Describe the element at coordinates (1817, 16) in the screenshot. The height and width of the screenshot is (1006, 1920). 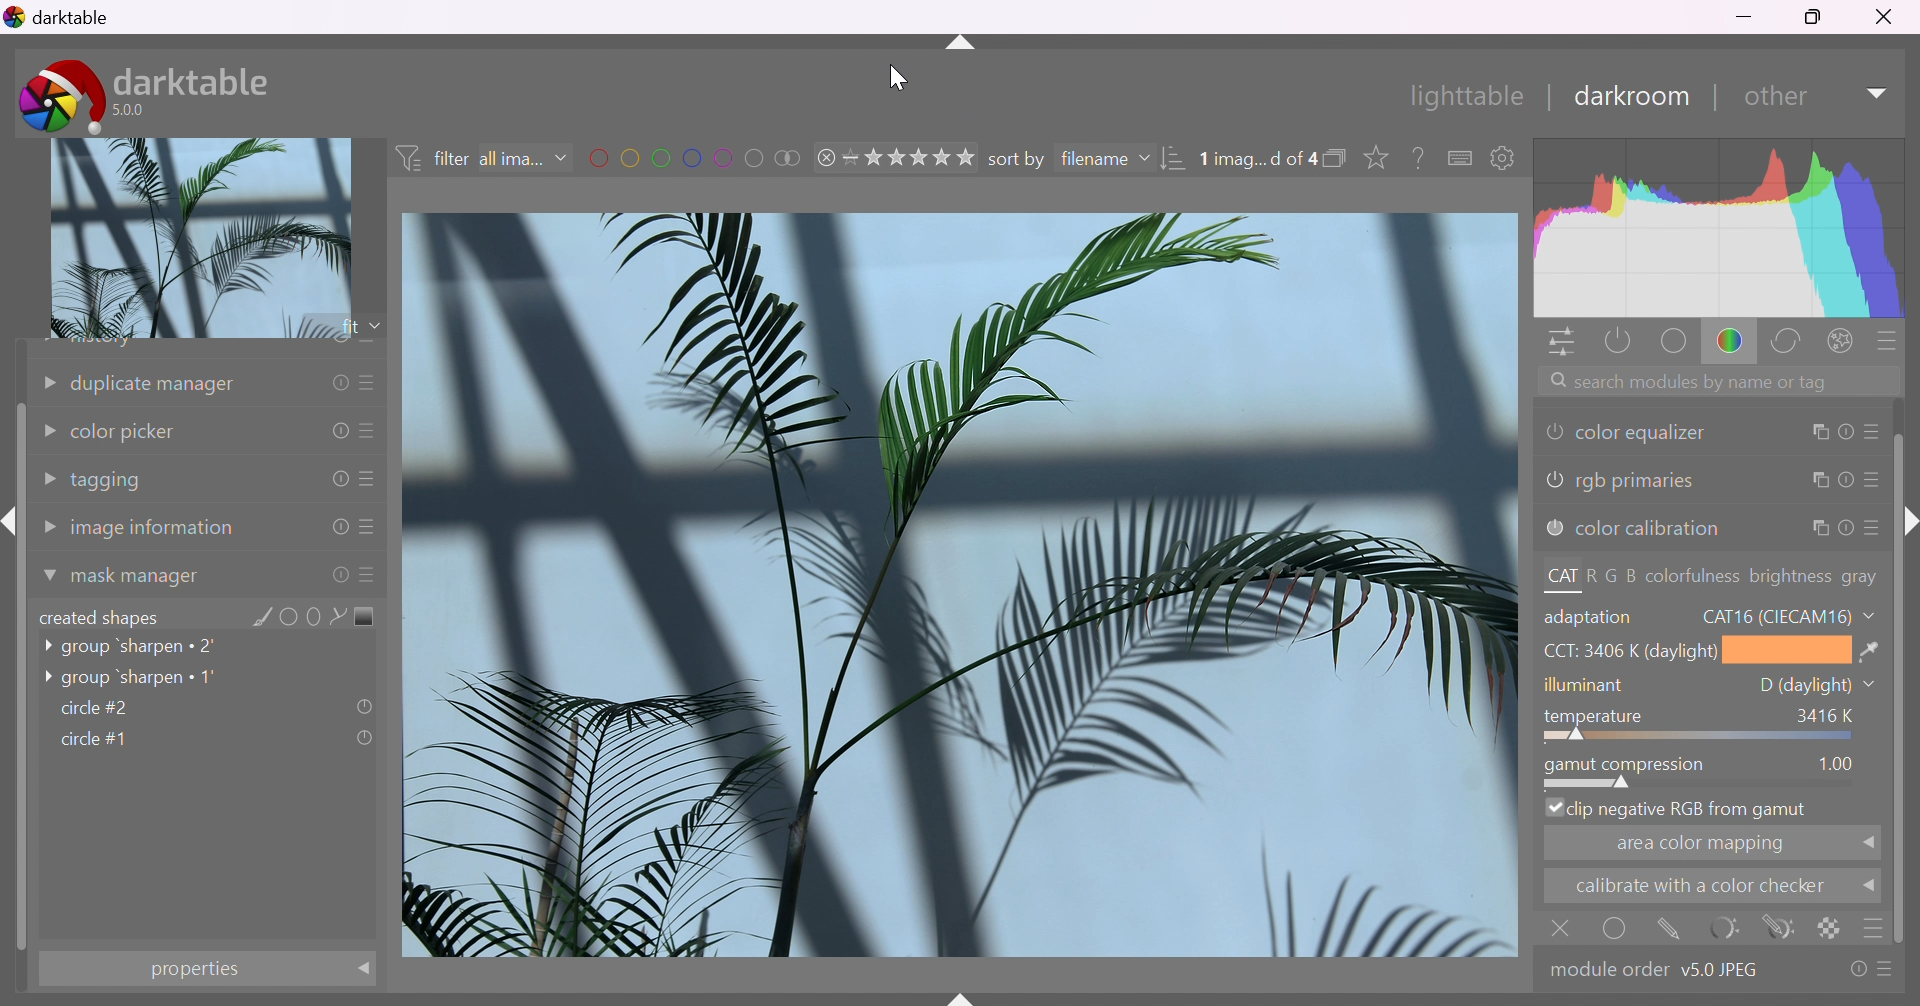
I see `restore down` at that location.